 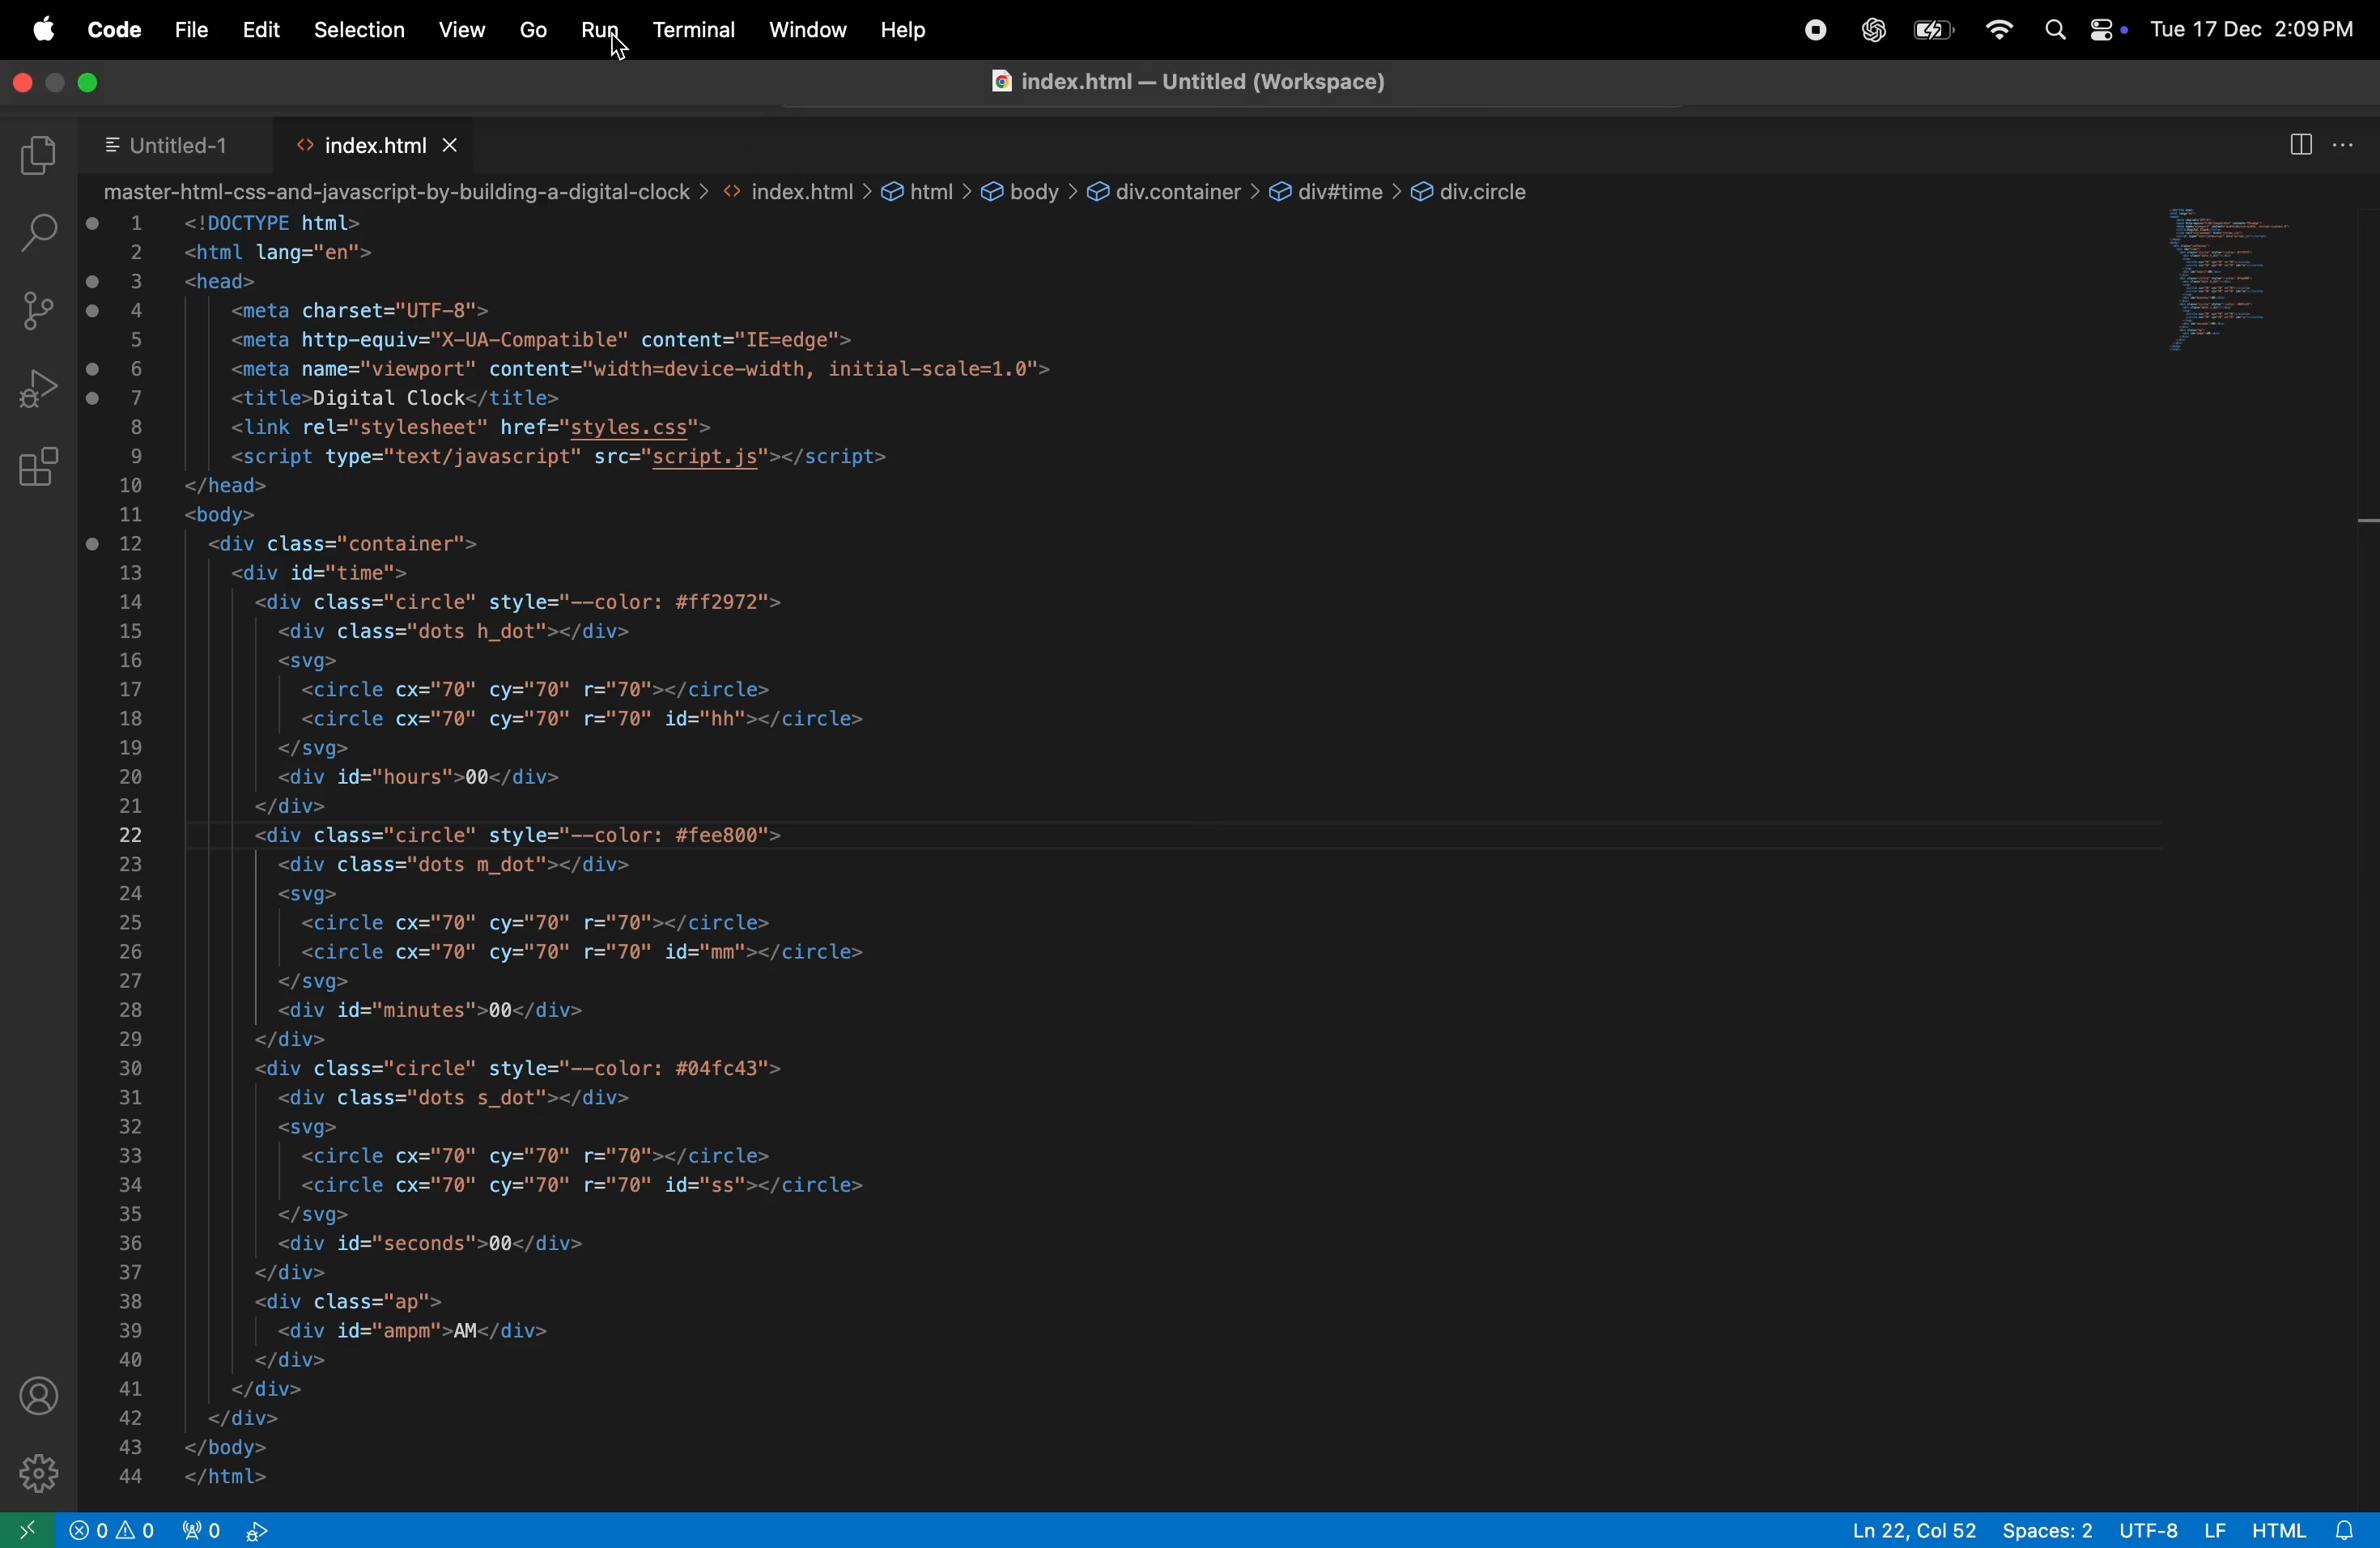 What do you see at coordinates (36, 470) in the screenshot?
I see `extensions` at bounding box center [36, 470].